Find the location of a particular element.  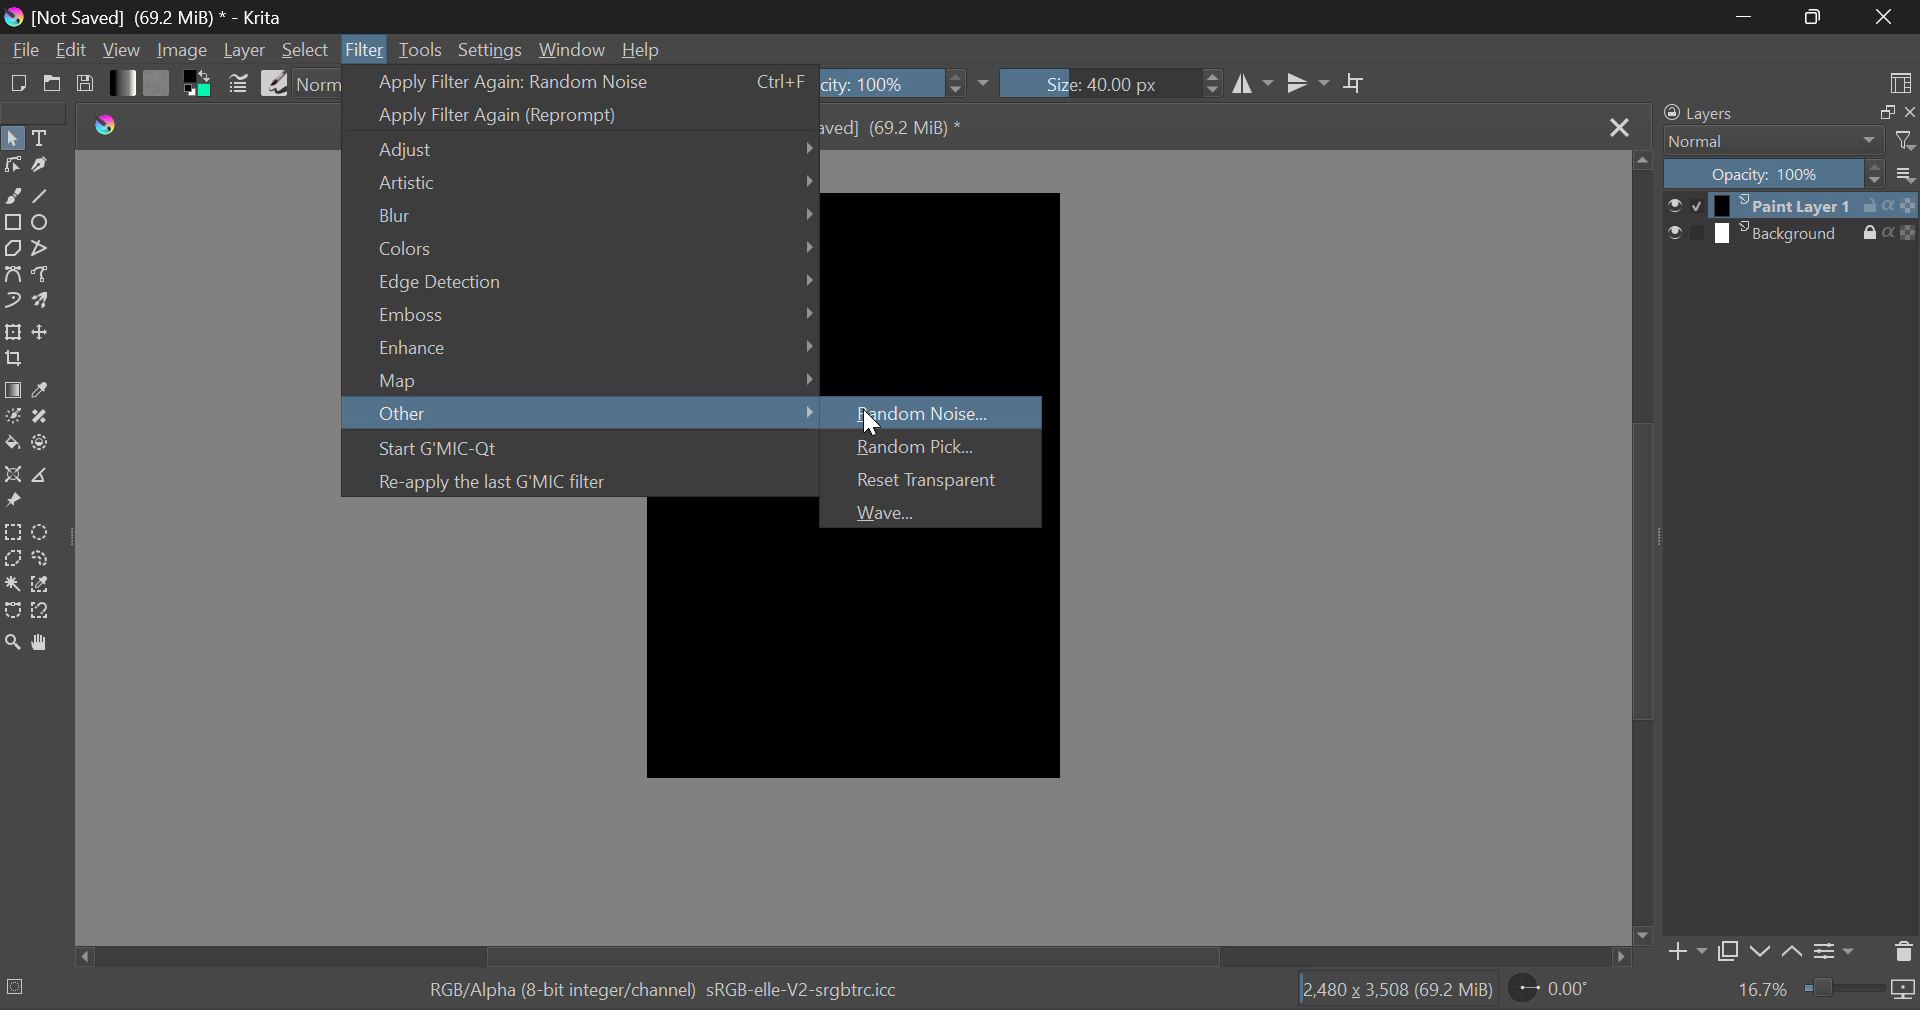

Restore Down is located at coordinates (1747, 17).